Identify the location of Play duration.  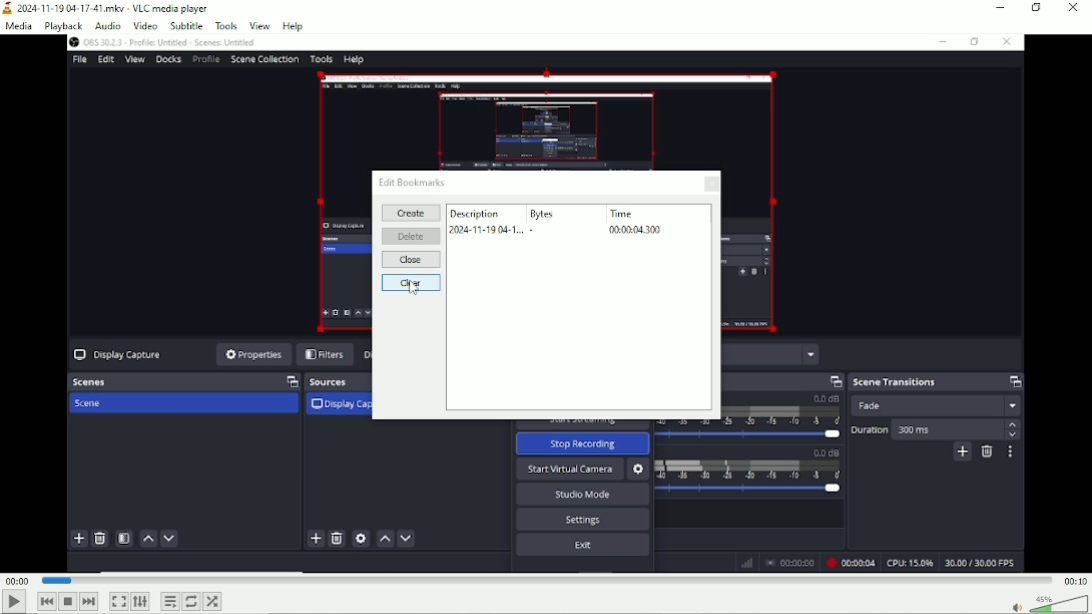
(545, 579).